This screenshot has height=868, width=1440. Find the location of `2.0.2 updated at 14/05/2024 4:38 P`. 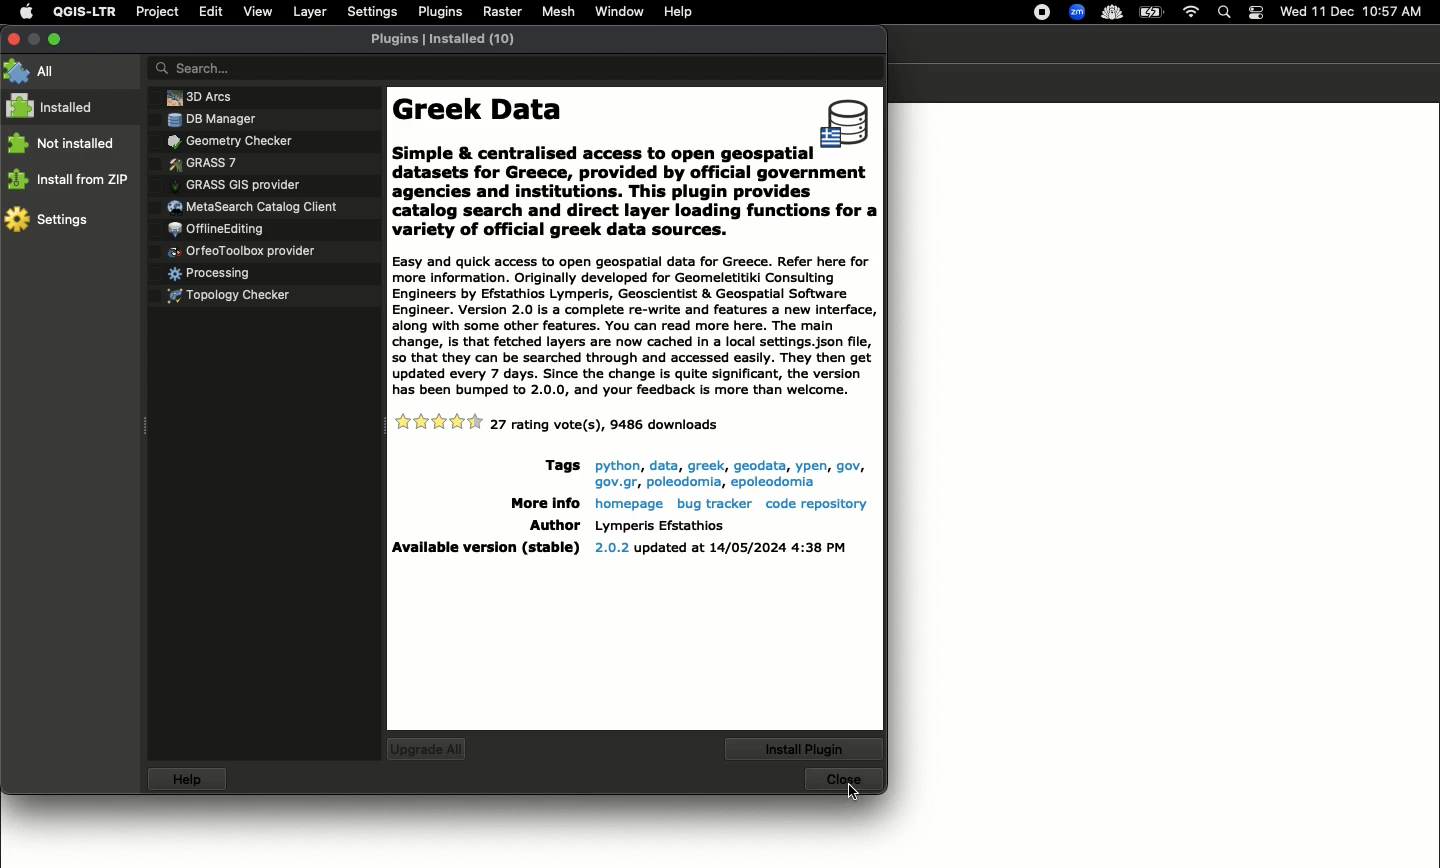

2.0.2 updated at 14/05/2024 4:38 P is located at coordinates (721, 548).